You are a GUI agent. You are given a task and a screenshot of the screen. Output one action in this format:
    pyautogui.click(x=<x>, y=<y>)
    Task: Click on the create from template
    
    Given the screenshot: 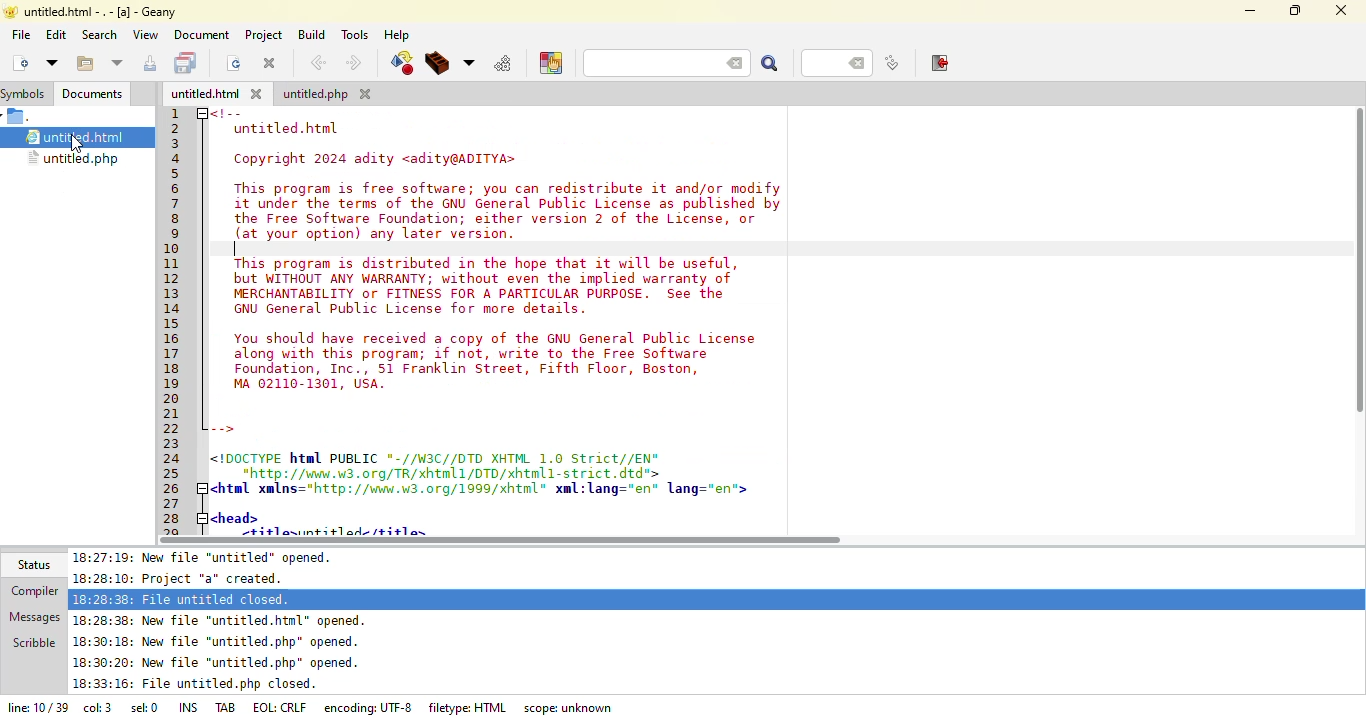 What is the action you would take?
    pyautogui.click(x=55, y=64)
    